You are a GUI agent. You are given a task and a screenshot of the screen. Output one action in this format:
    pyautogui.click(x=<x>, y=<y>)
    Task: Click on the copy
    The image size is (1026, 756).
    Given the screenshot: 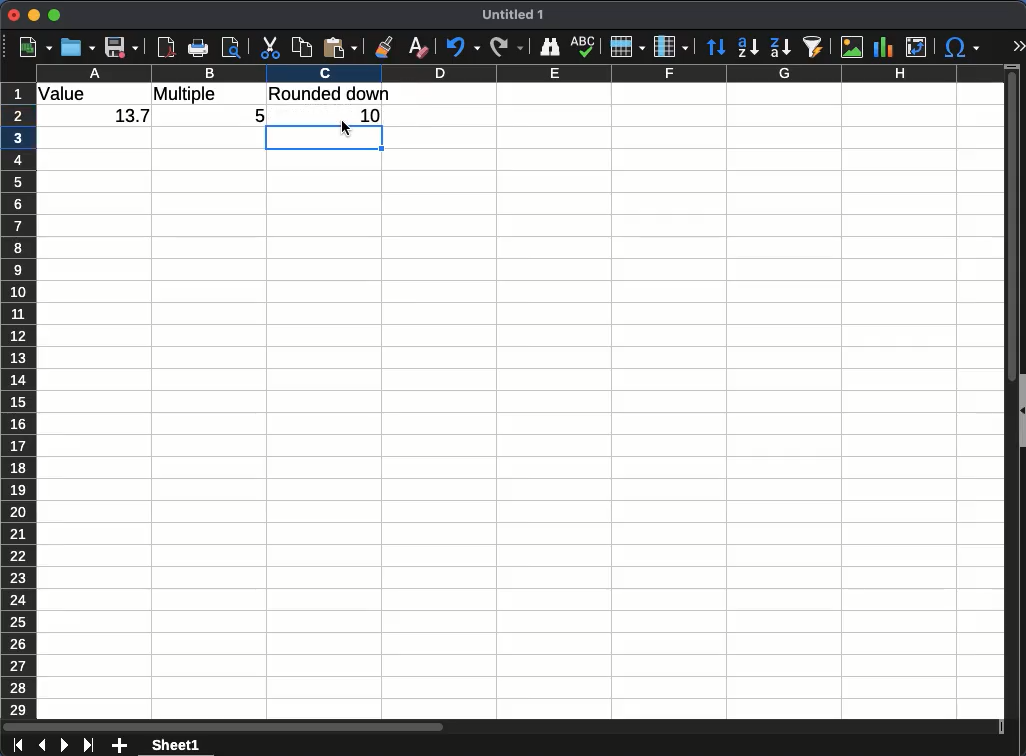 What is the action you would take?
    pyautogui.click(x=302, y=48)
    